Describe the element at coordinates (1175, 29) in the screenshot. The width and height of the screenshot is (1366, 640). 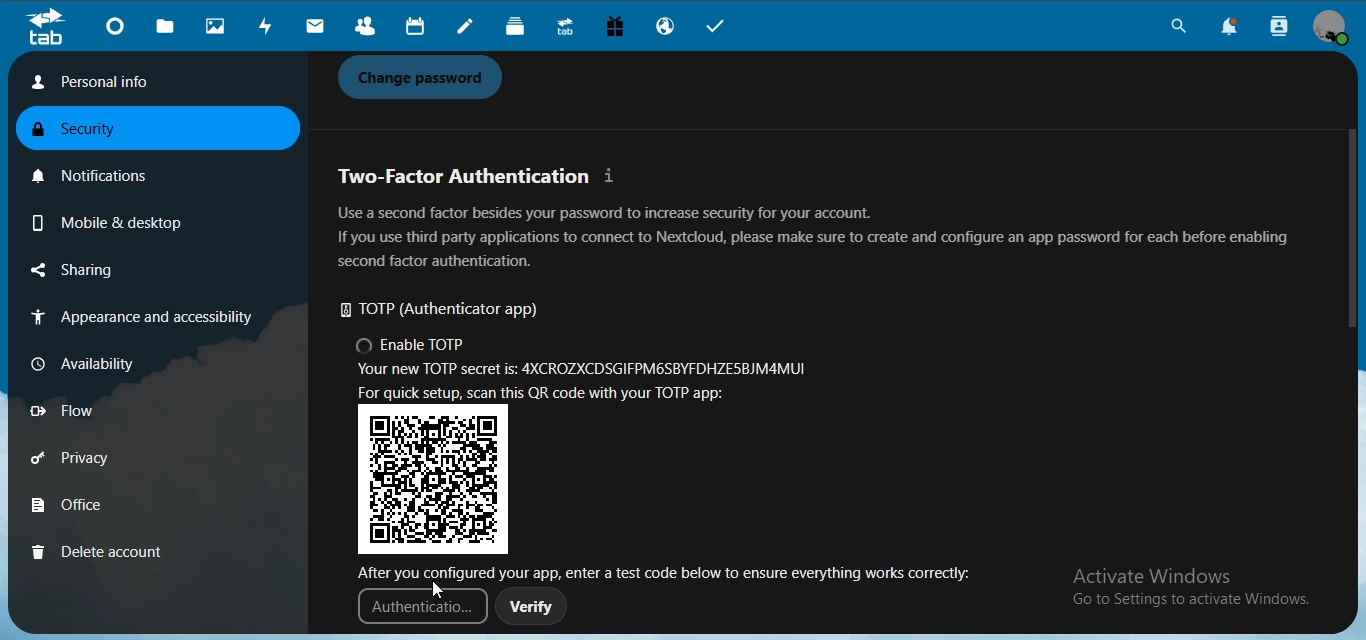
I see `search` at that location.